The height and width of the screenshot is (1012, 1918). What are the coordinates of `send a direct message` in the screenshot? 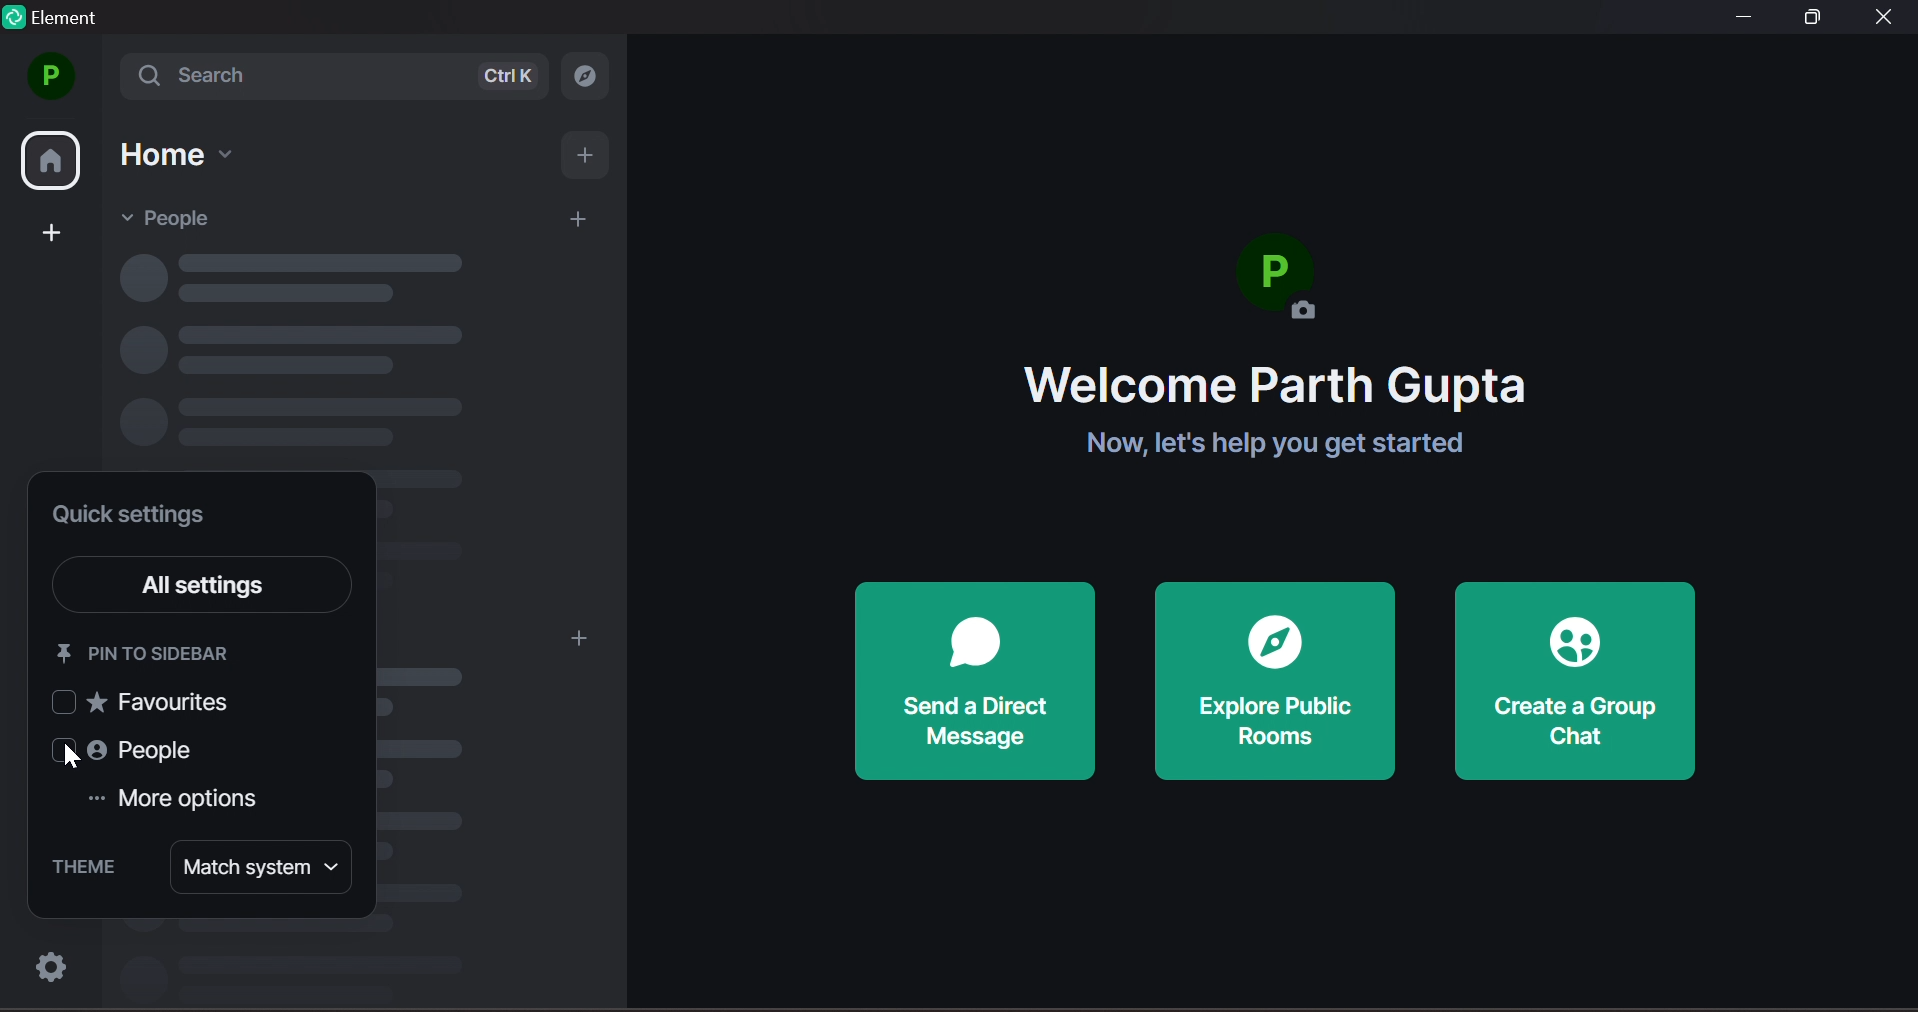 It's located at (975, 682).